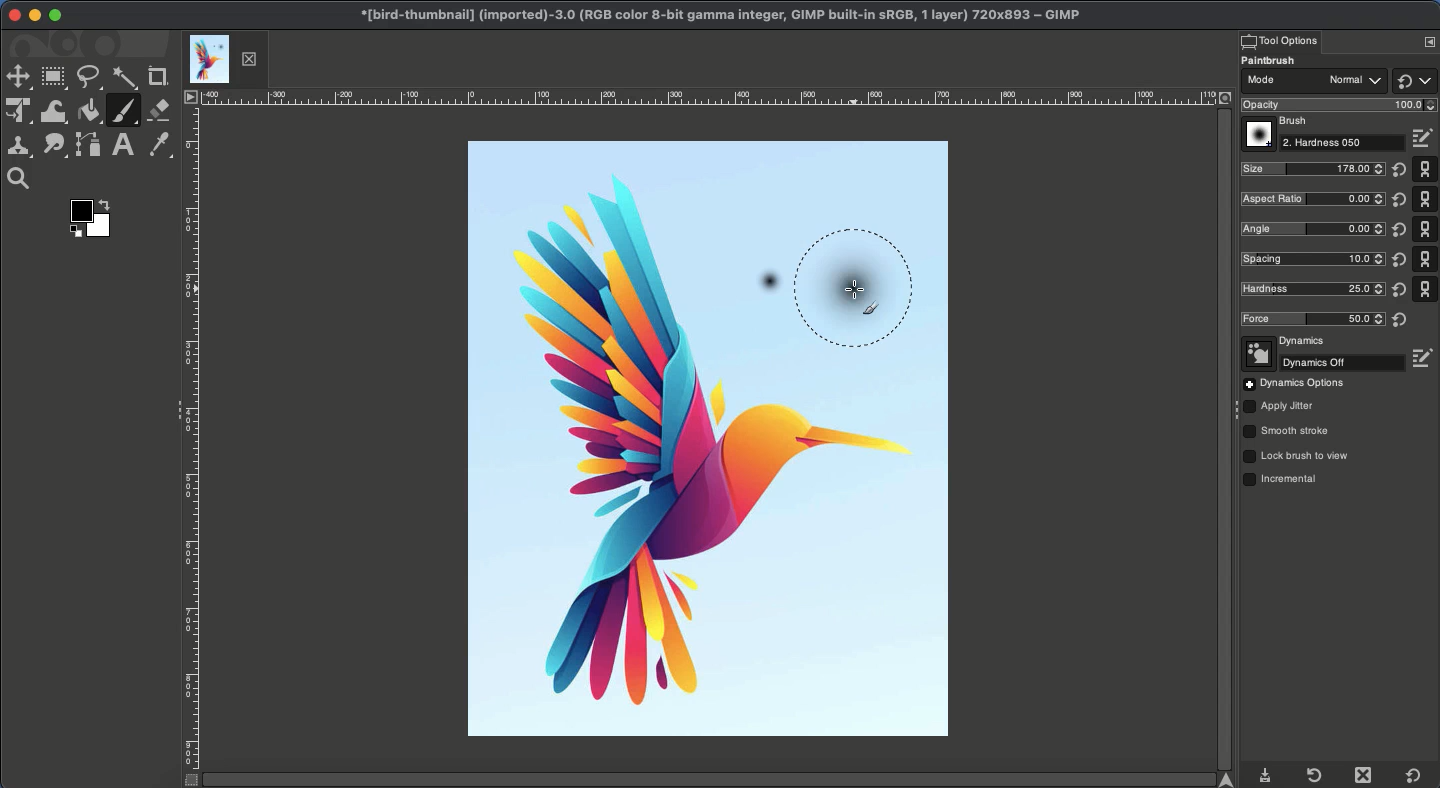 The image size is (1440, 788). Describe the element at coordinates (55, 15) in the screenshot. I see `Maximize` at that location.